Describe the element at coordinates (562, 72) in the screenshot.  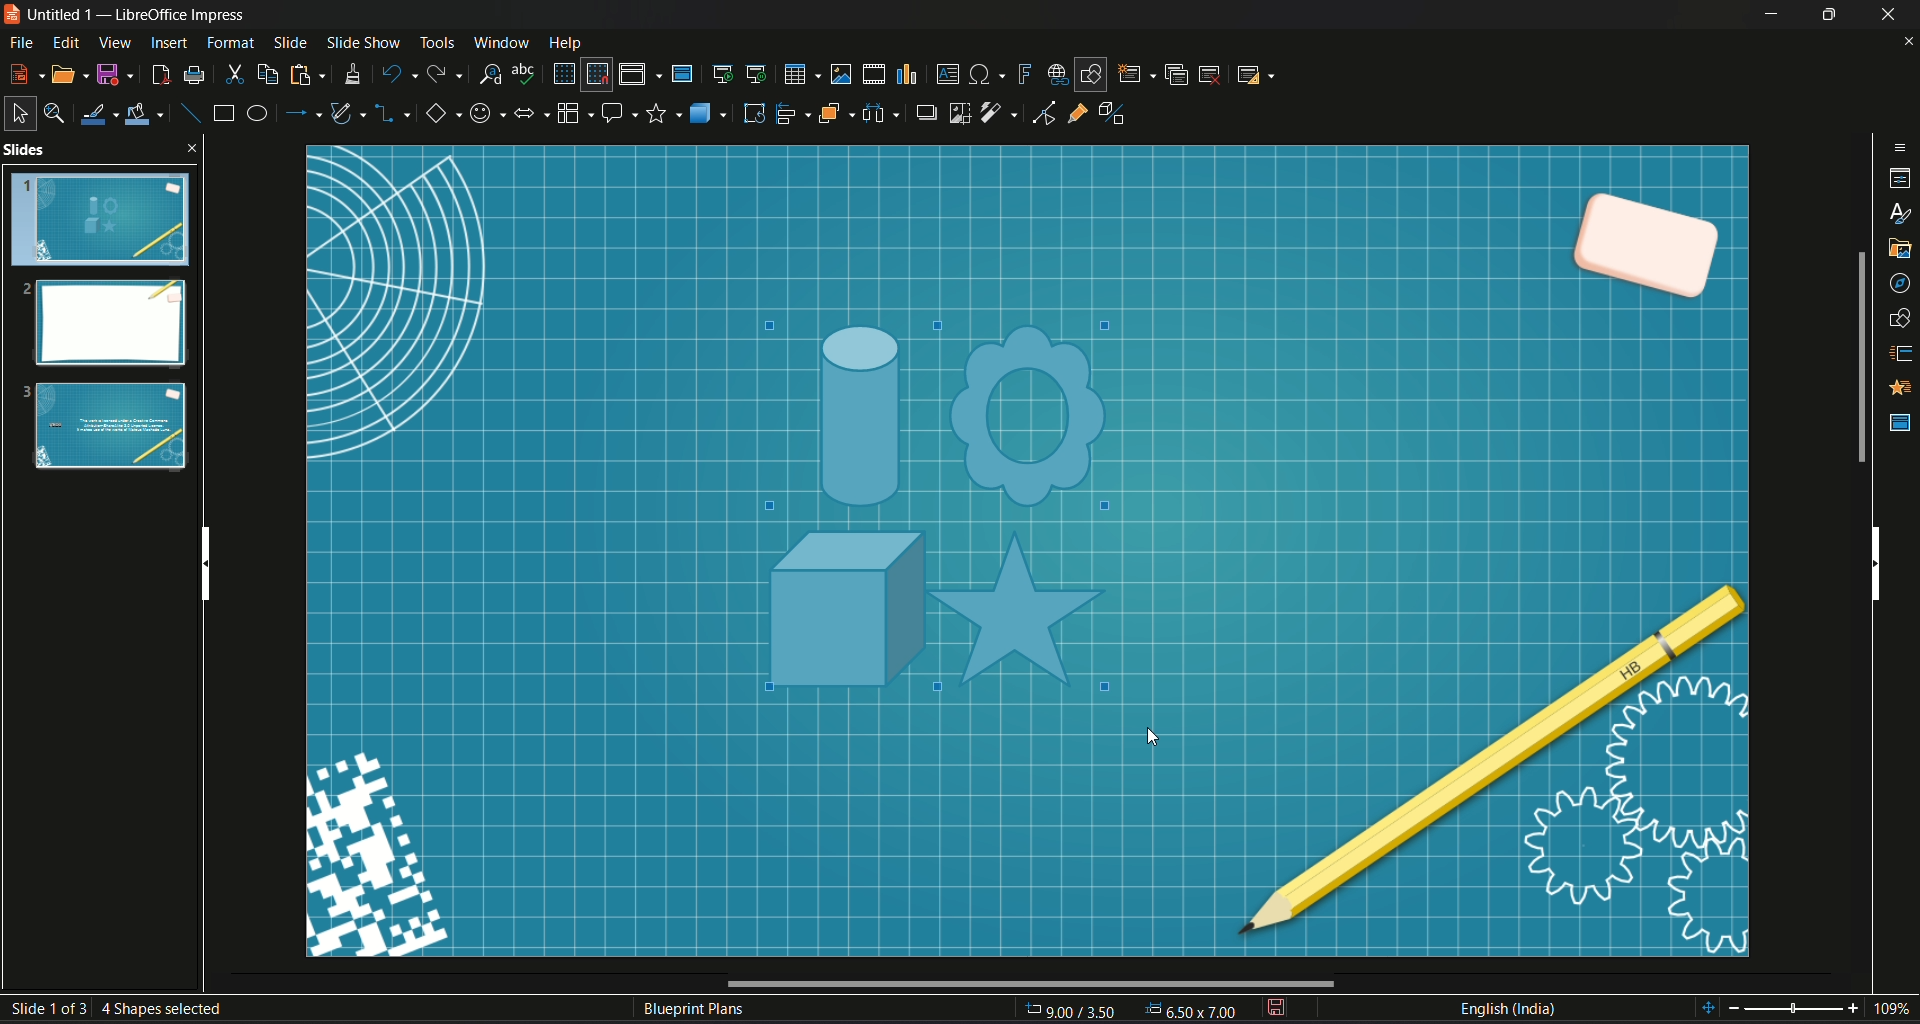
I see `display grid` at that location.